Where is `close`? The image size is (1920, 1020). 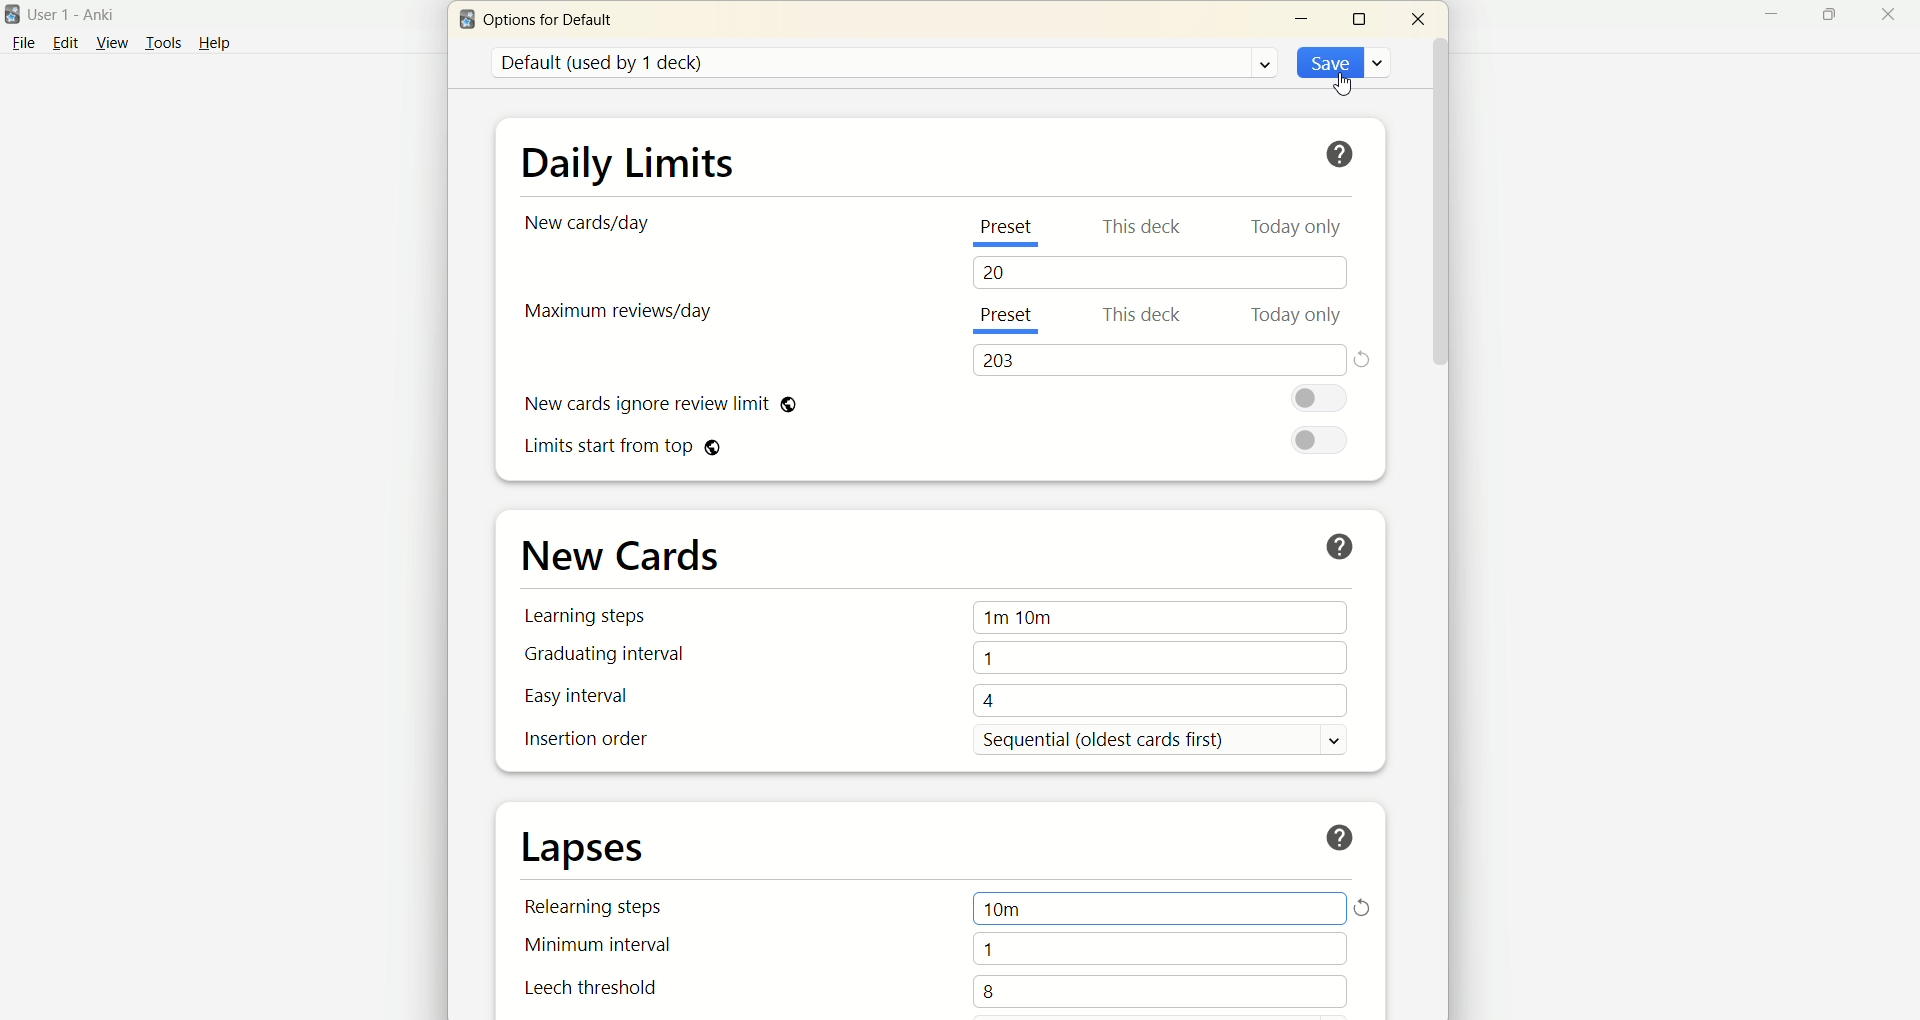 close is located at coordinates (1889, 17).